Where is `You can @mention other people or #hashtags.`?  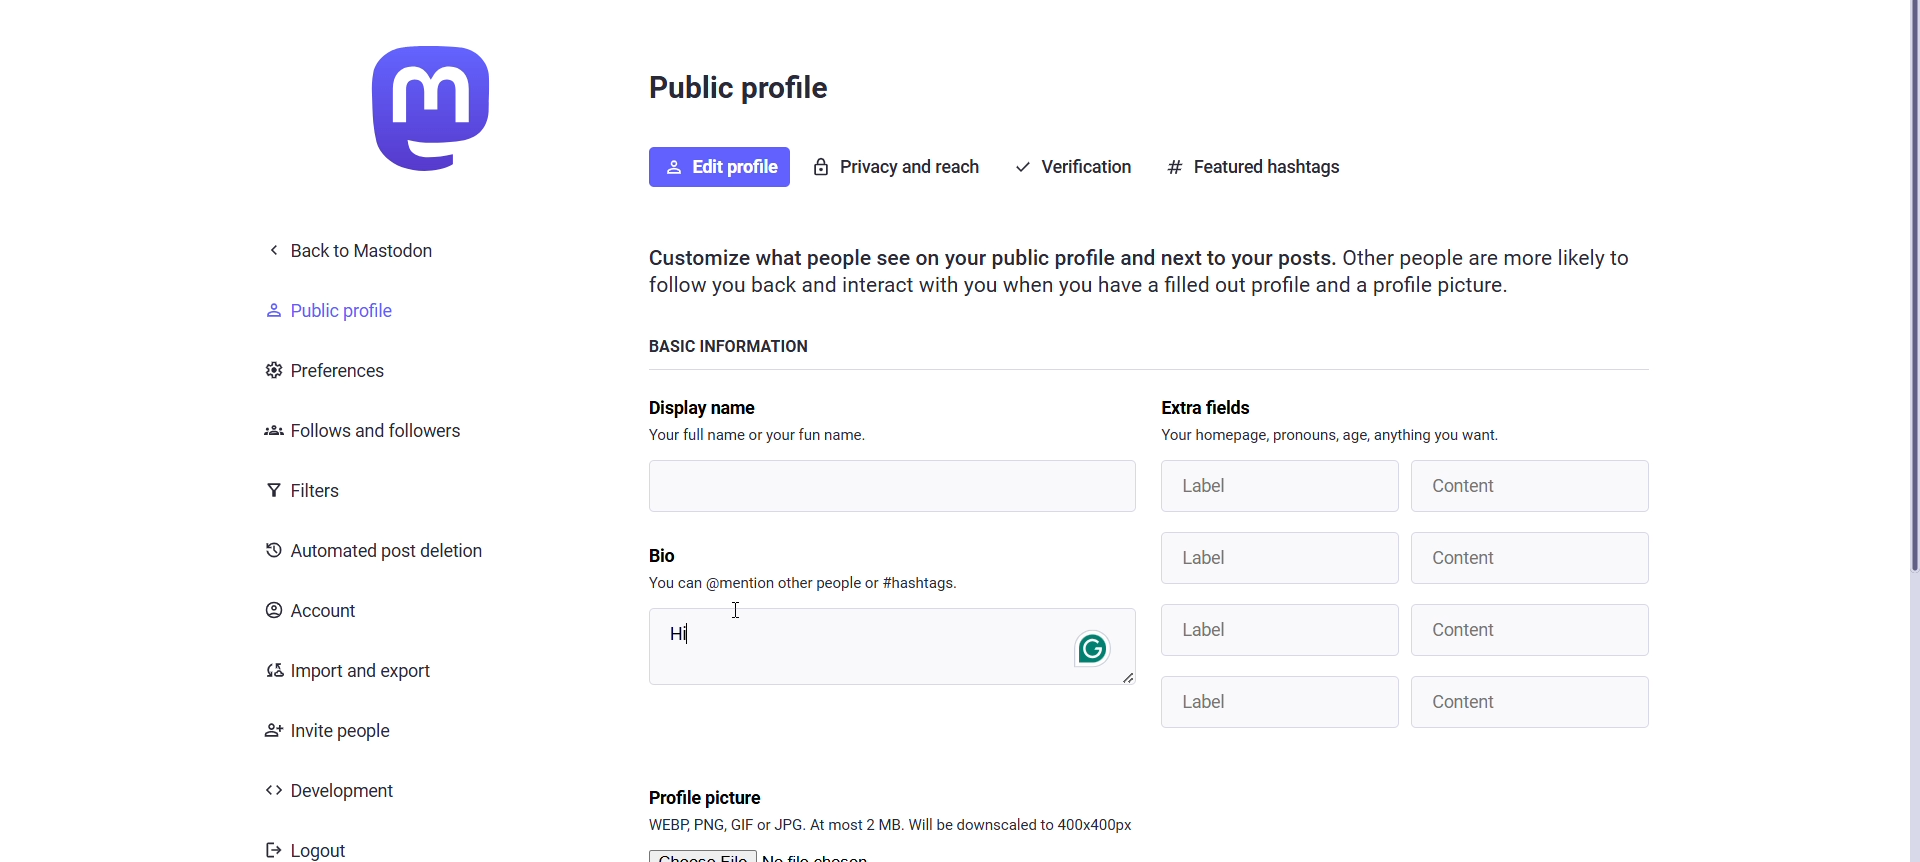
You can @mention other people or #hashtags. is located at coordinates (802, 582).